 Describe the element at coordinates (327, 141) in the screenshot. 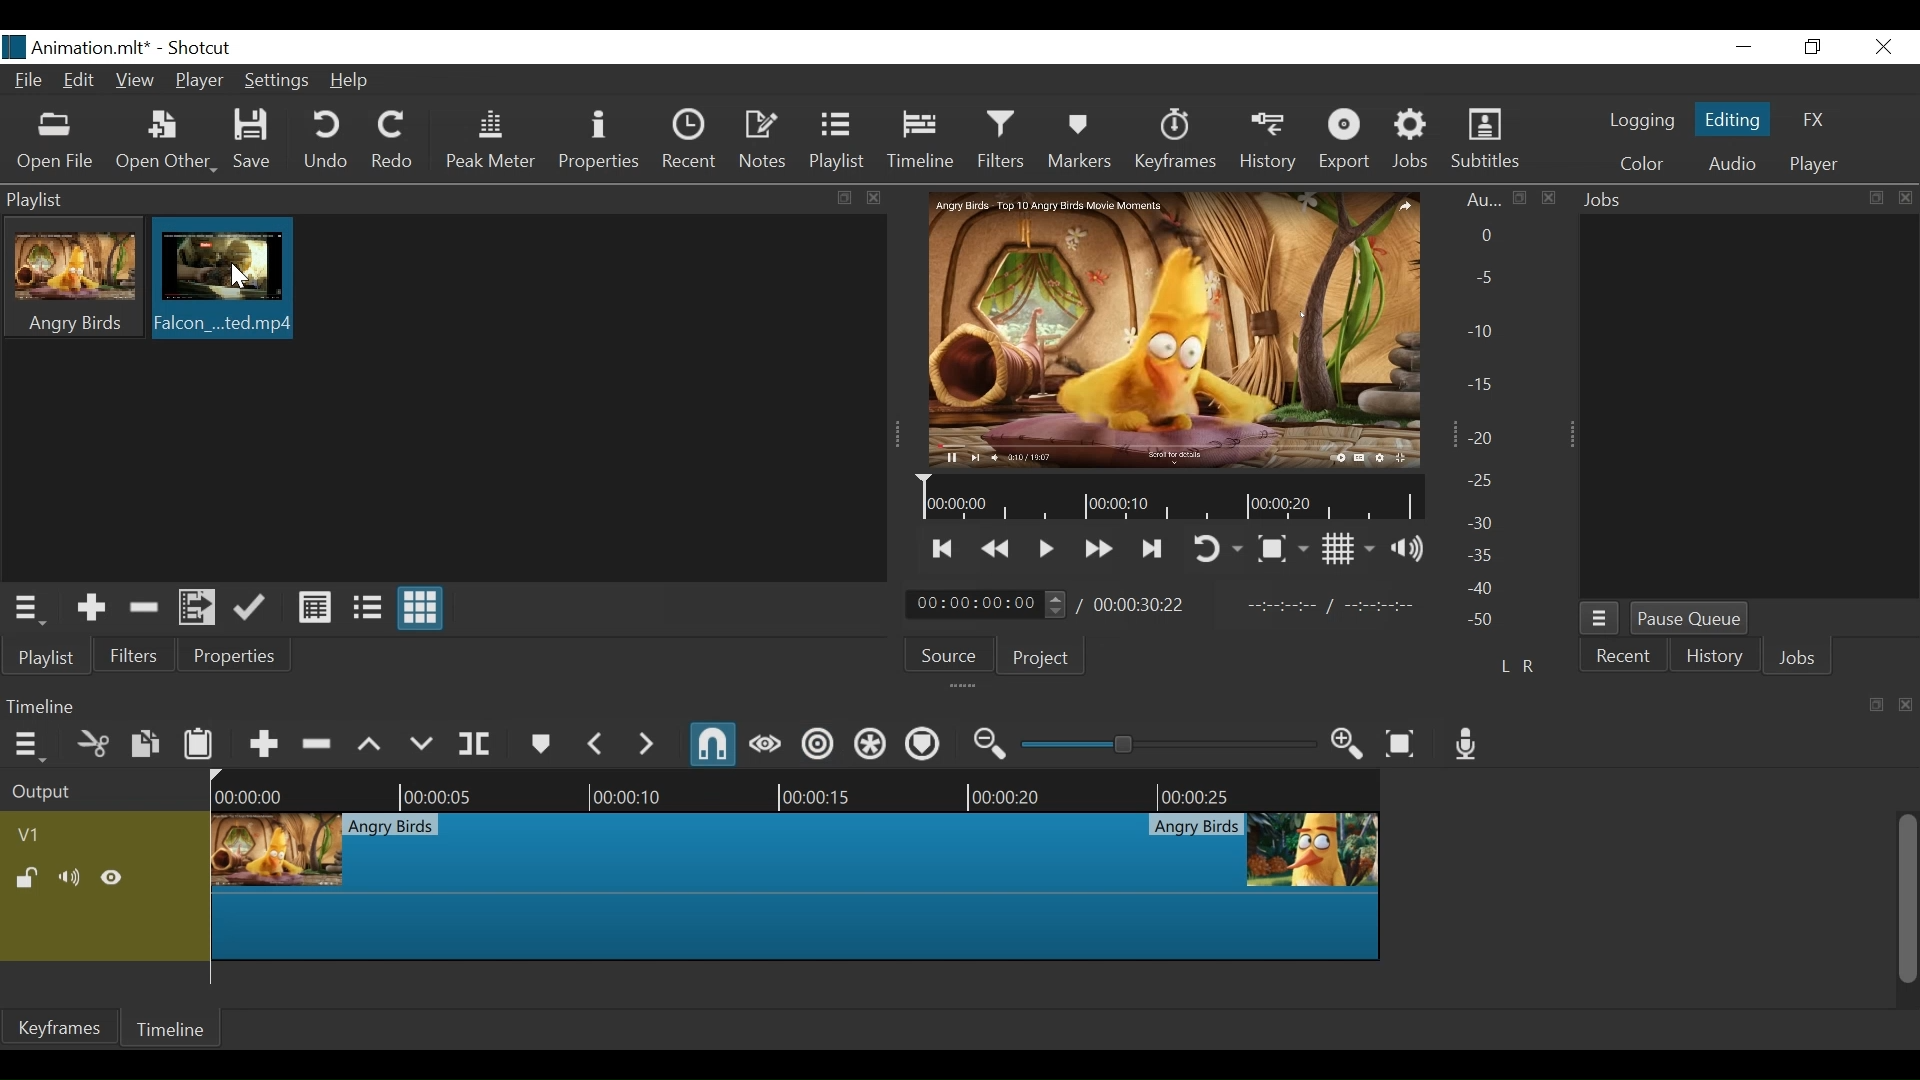

I see `Undo` at that location.